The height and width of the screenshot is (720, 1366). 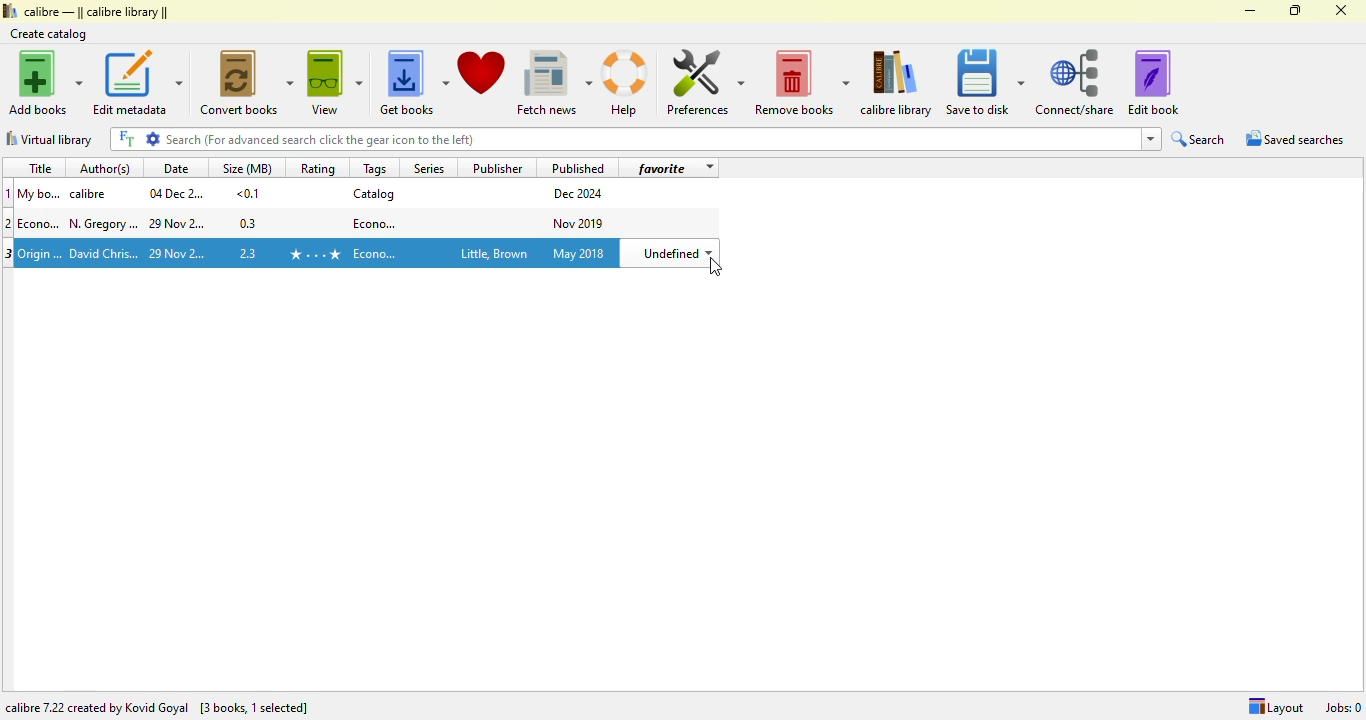 What do you see at coordinates (49, 139) in the screenshot?
I see `virtual library` at bounding box center [49, 139].